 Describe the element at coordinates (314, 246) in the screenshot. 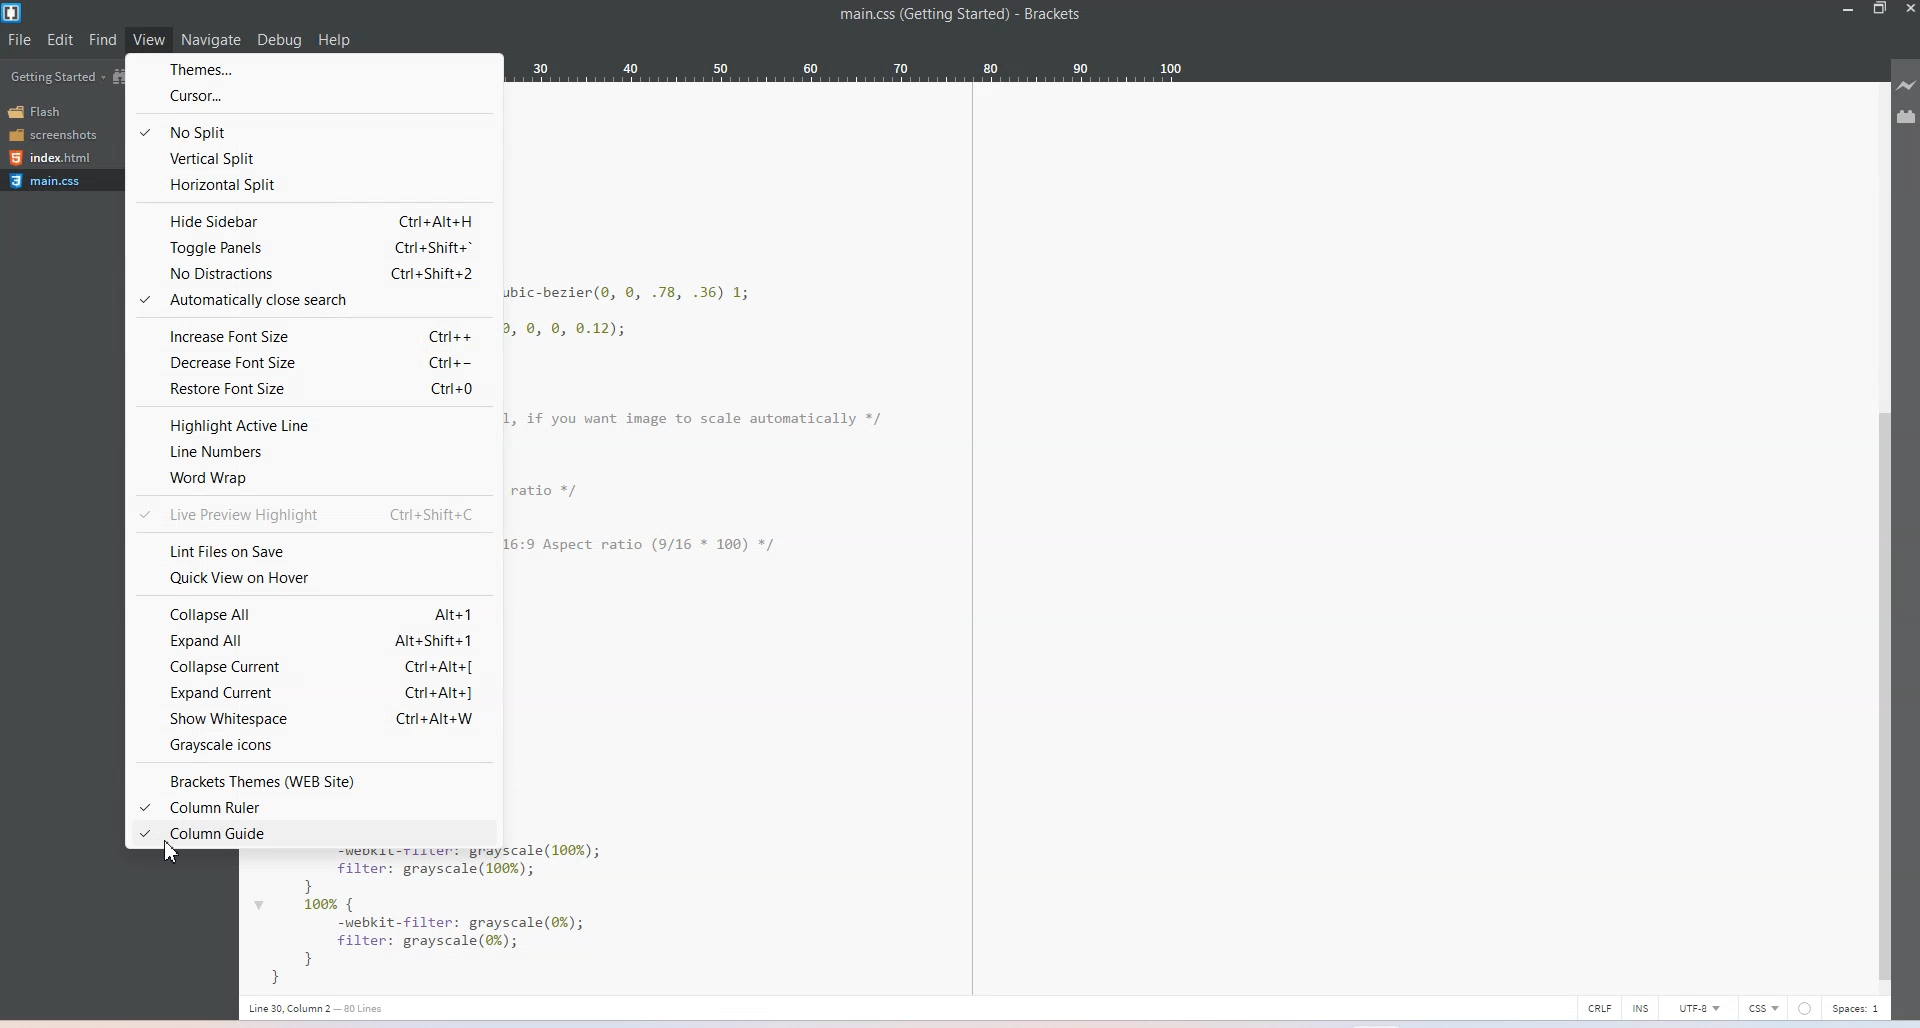

I see `Toggle panels` at that location.